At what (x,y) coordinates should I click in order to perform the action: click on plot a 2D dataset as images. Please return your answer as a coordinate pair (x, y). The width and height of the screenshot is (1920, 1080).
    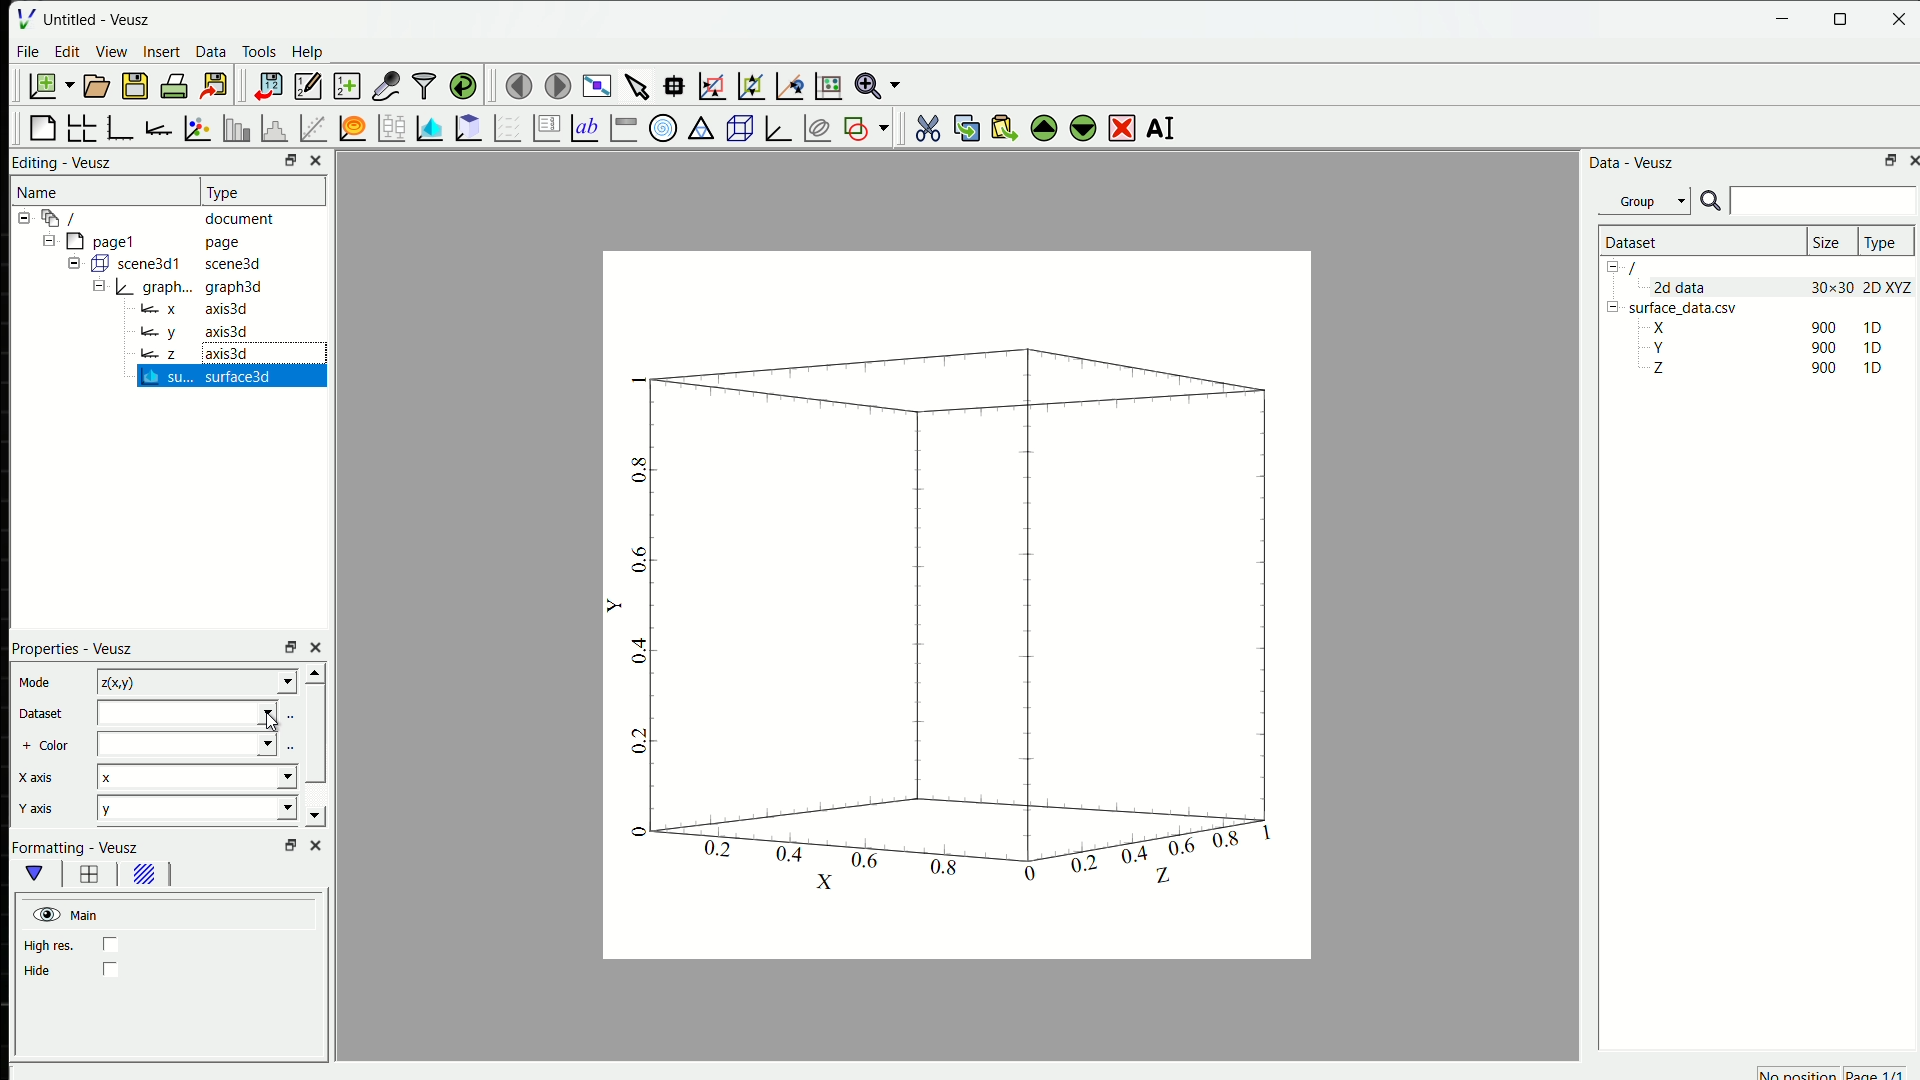
    Looking at the image, I should click on (431, 127).